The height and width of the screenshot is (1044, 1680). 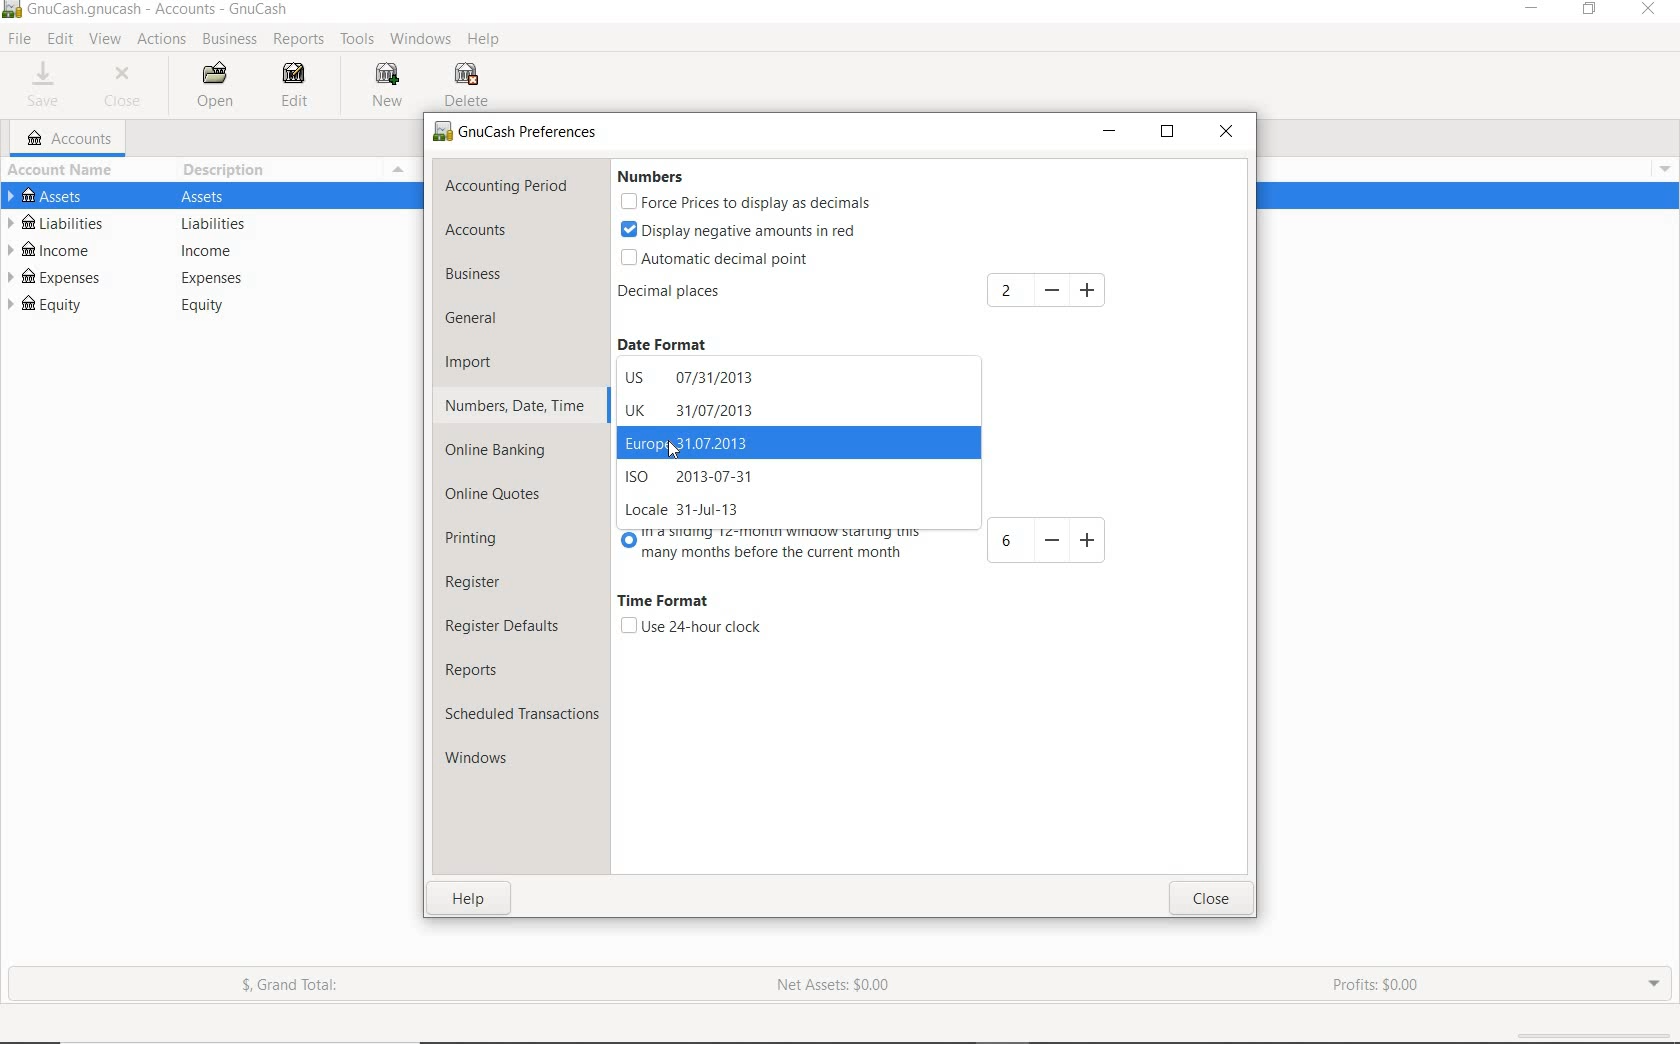 What do you see at coordinates (164, 40) in the screenshot?
I see `ACTIONS` at bounding box center [164, 40].